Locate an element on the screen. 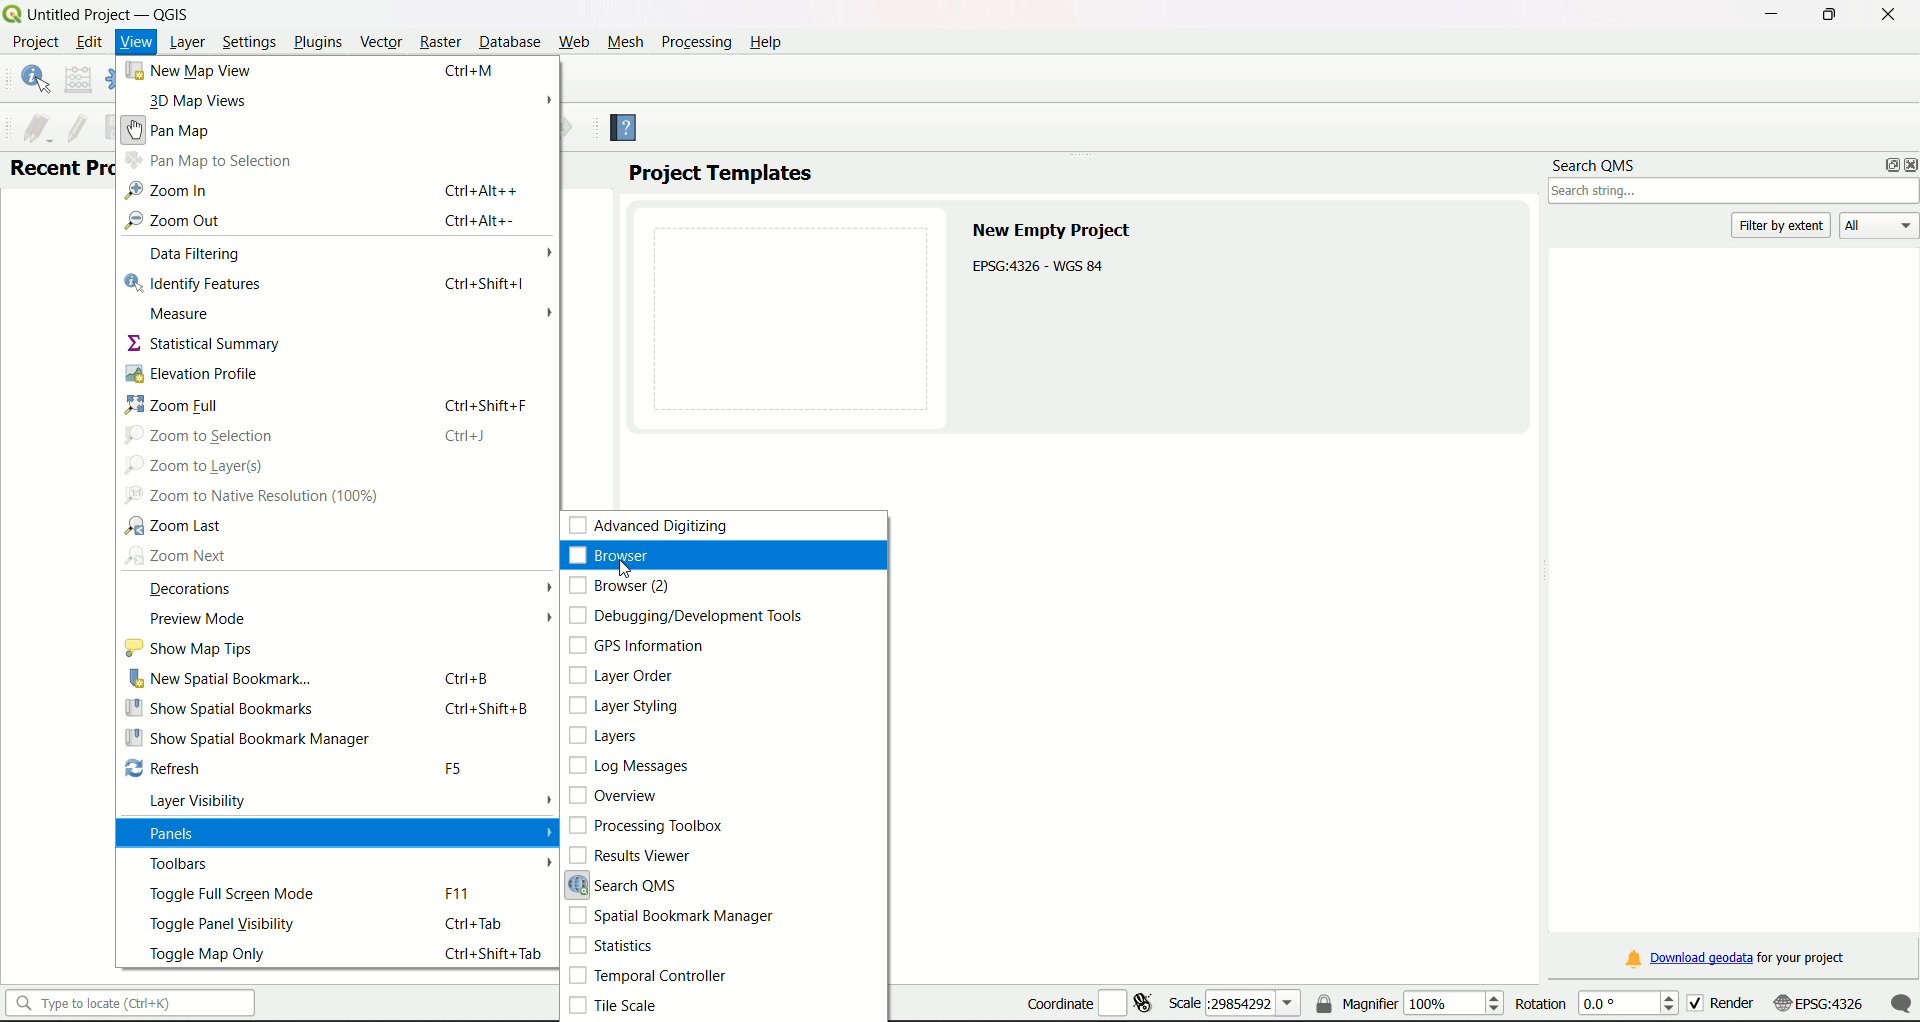 The height and width of the screenshot is (1022, 1920). Help is located at coordinates (633, 131).